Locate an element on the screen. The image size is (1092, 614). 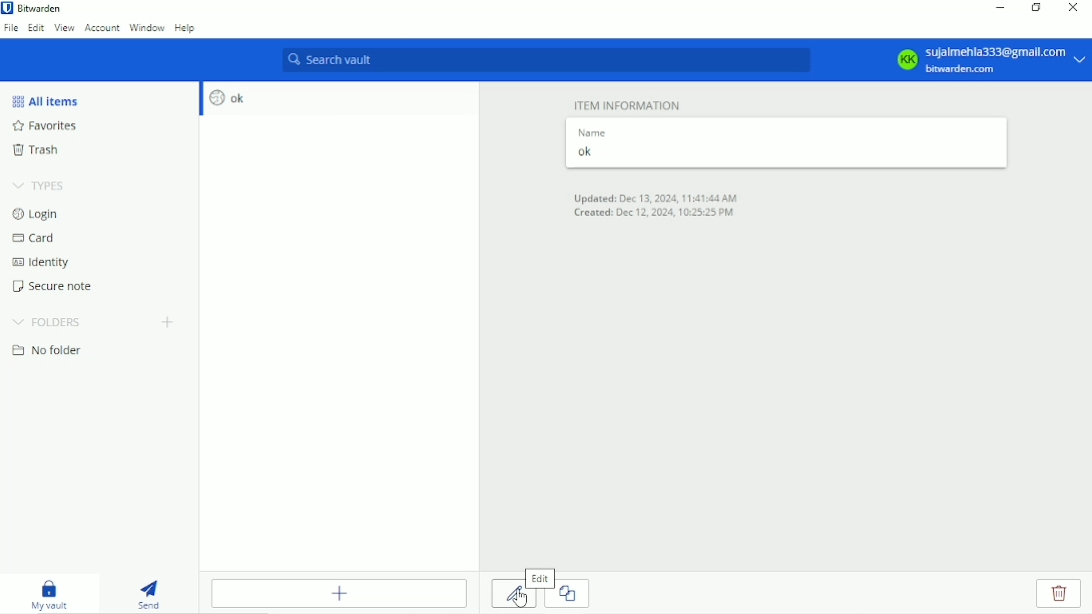
edit is located at coordinates (540, 578).